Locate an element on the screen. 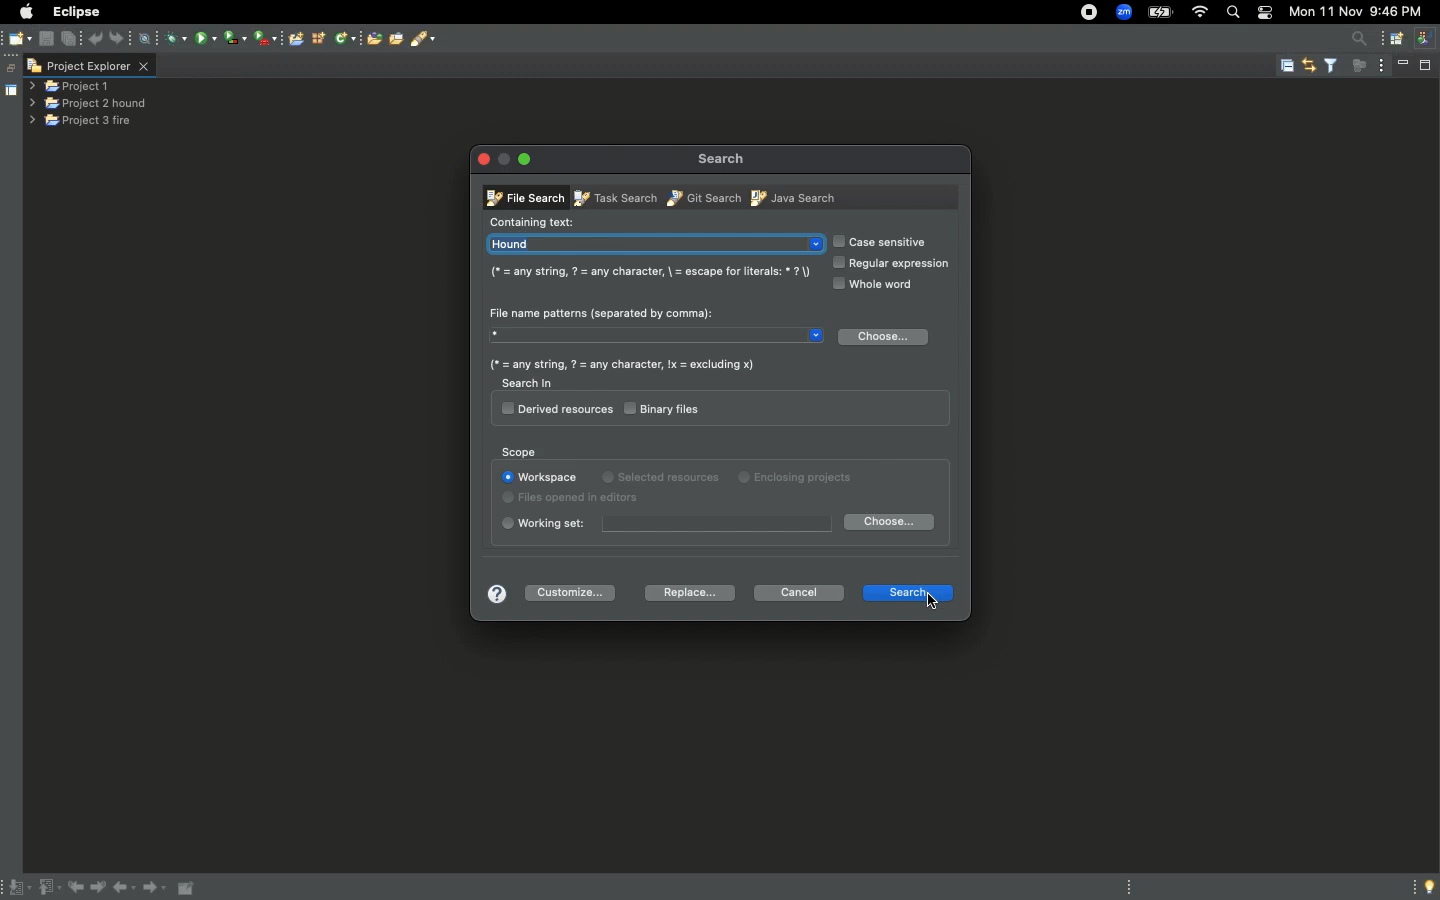  Forward is located at coordinates (156, 890).